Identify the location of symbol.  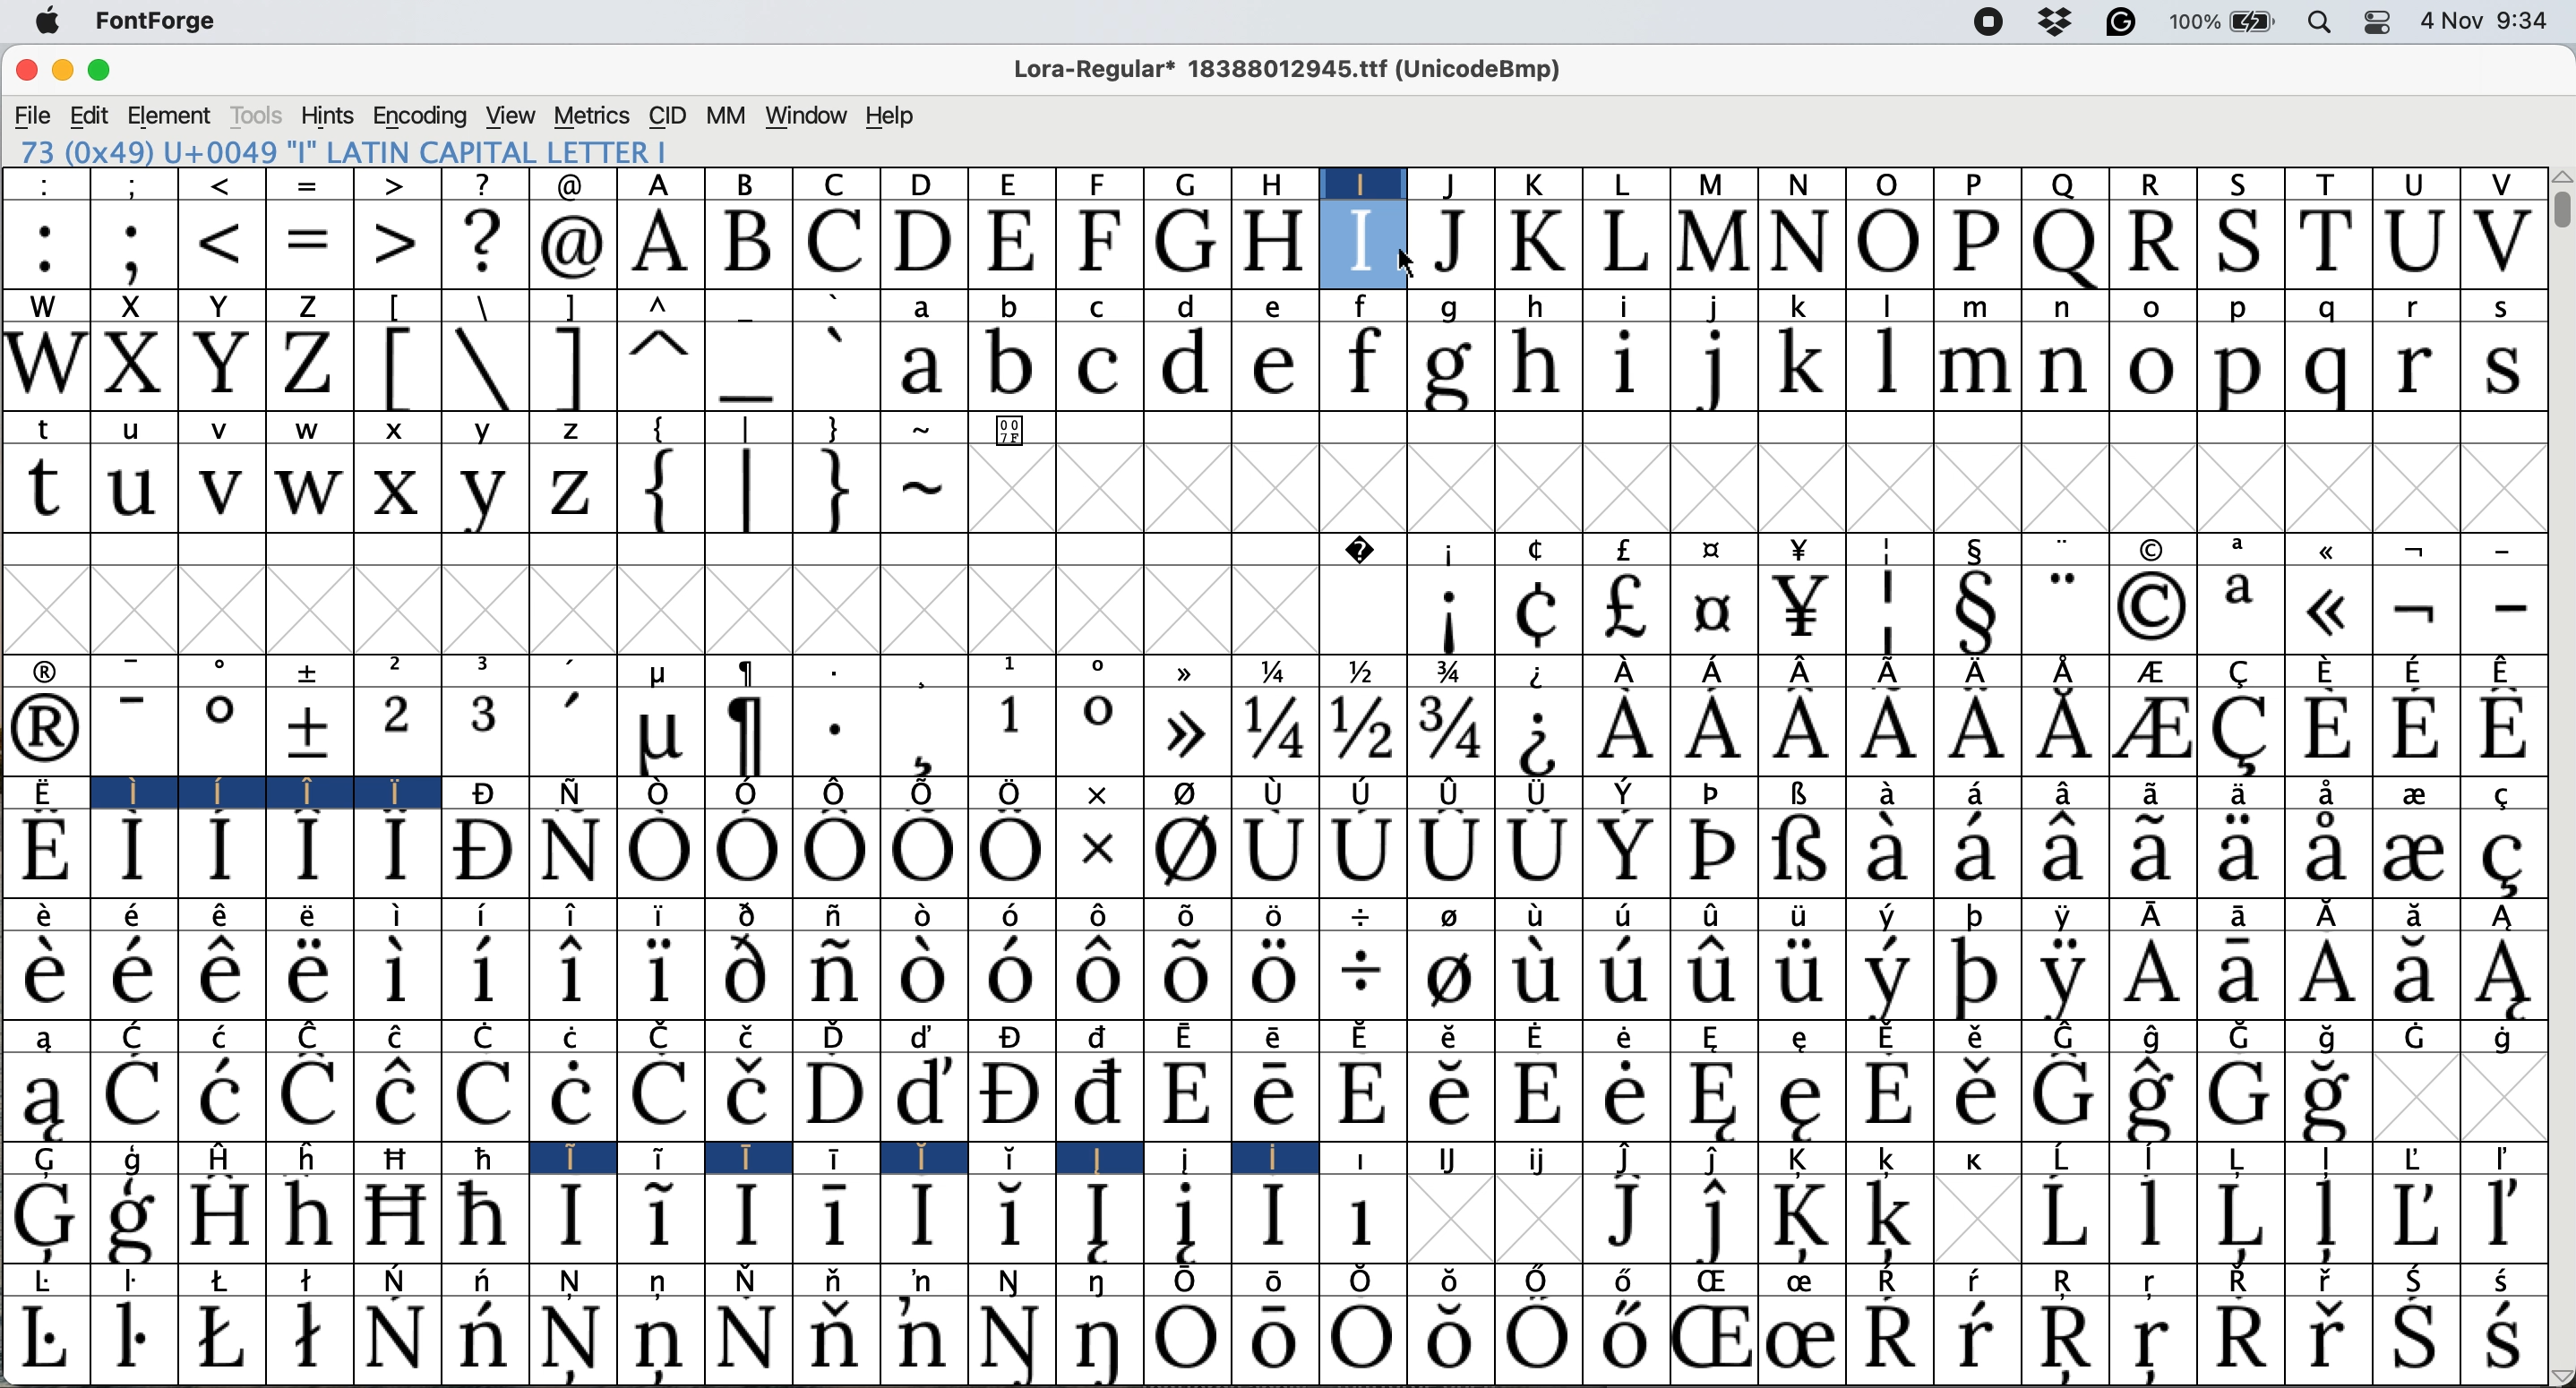
(2422, 546).